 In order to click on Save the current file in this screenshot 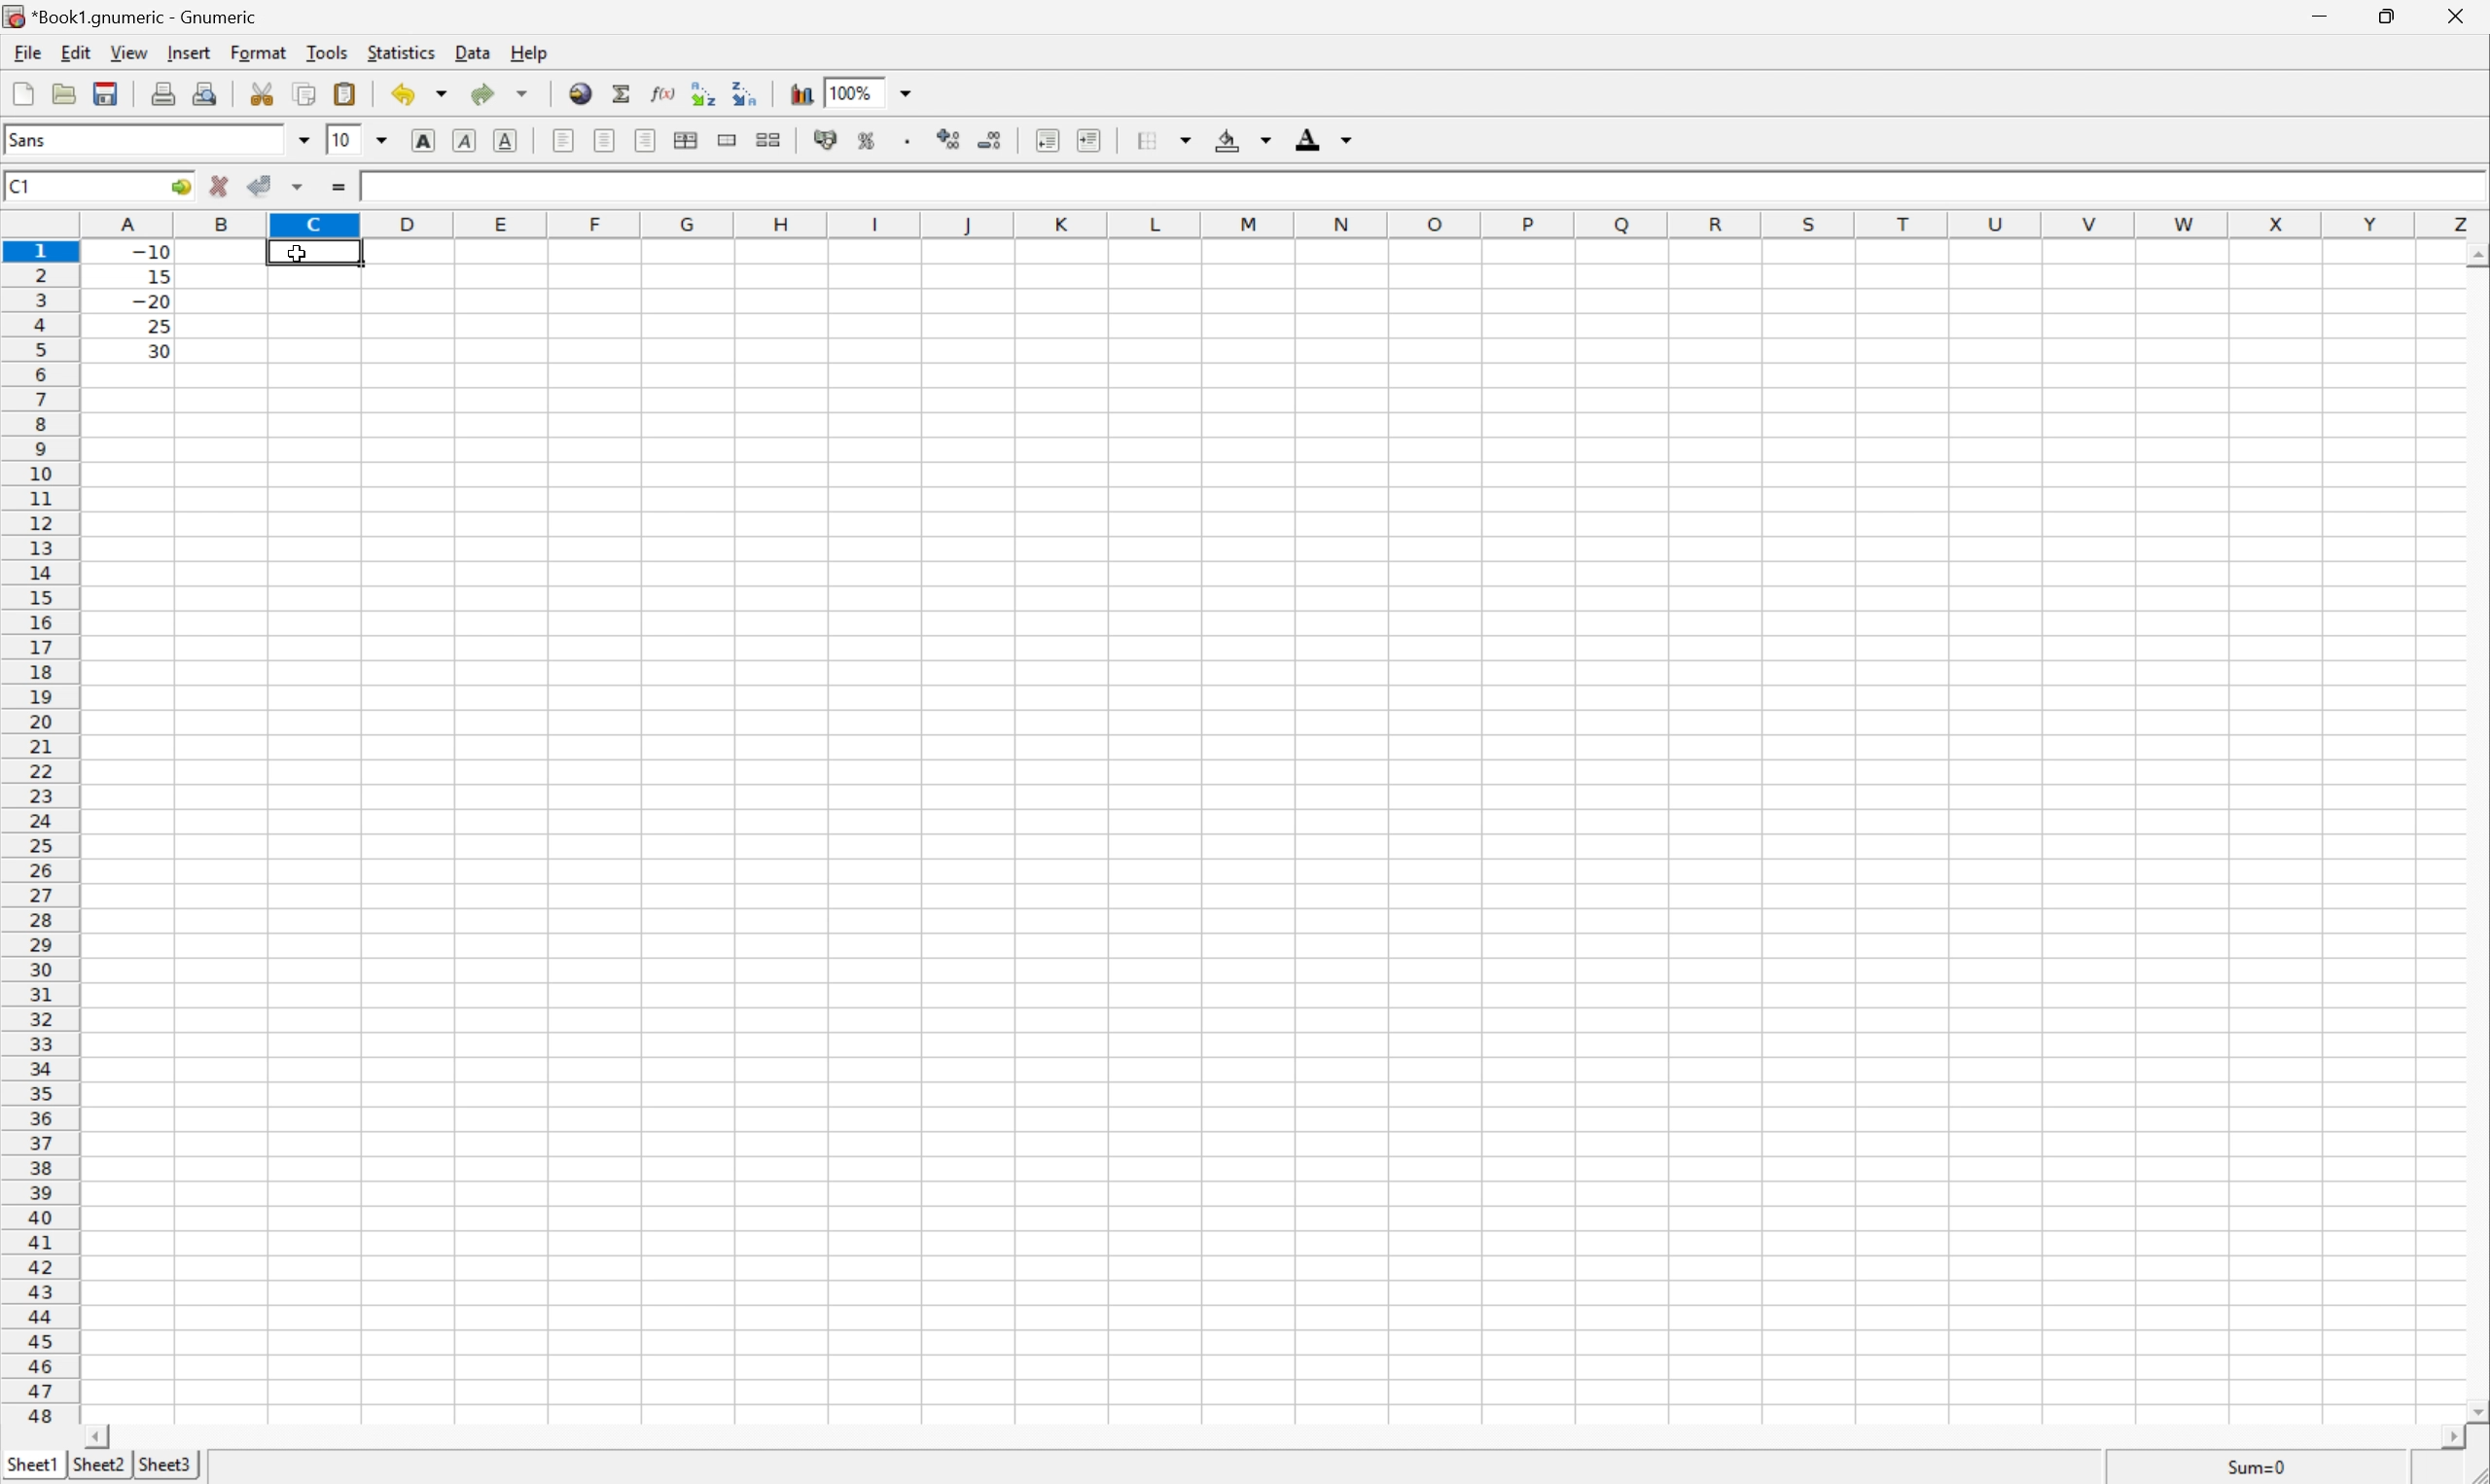, I will do `click(108, 91)`.